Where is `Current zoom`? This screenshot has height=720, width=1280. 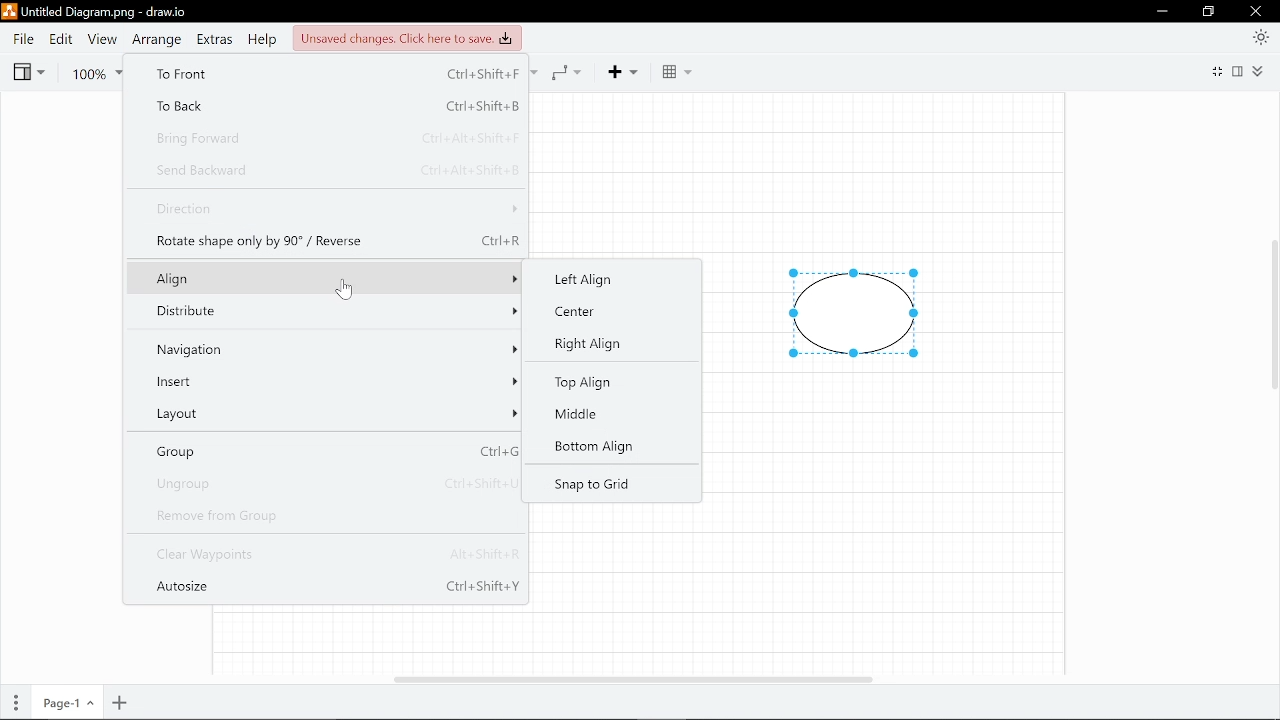 Current zoom is located at coordinates (97, 71).